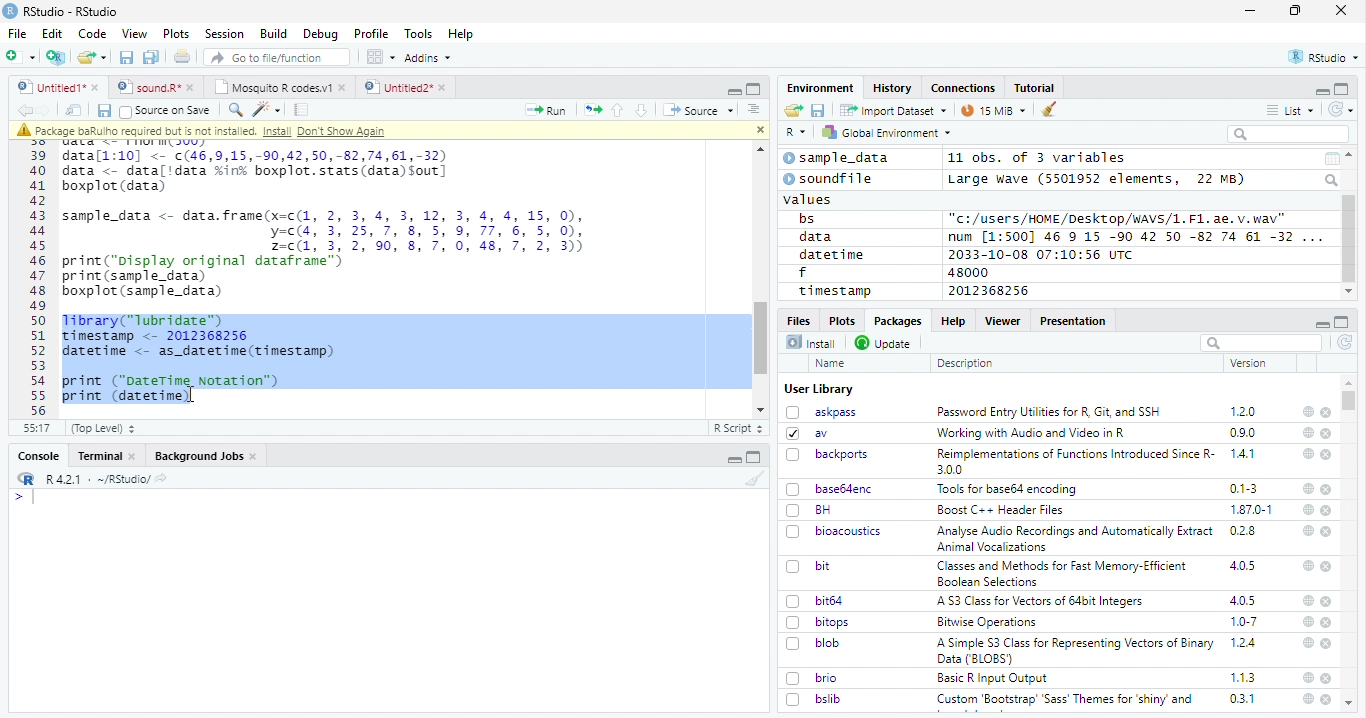 This screenshot has width=1366, height=718. I want to click on R 4.2.1 - ~/RStudio/, so click(95, 479).